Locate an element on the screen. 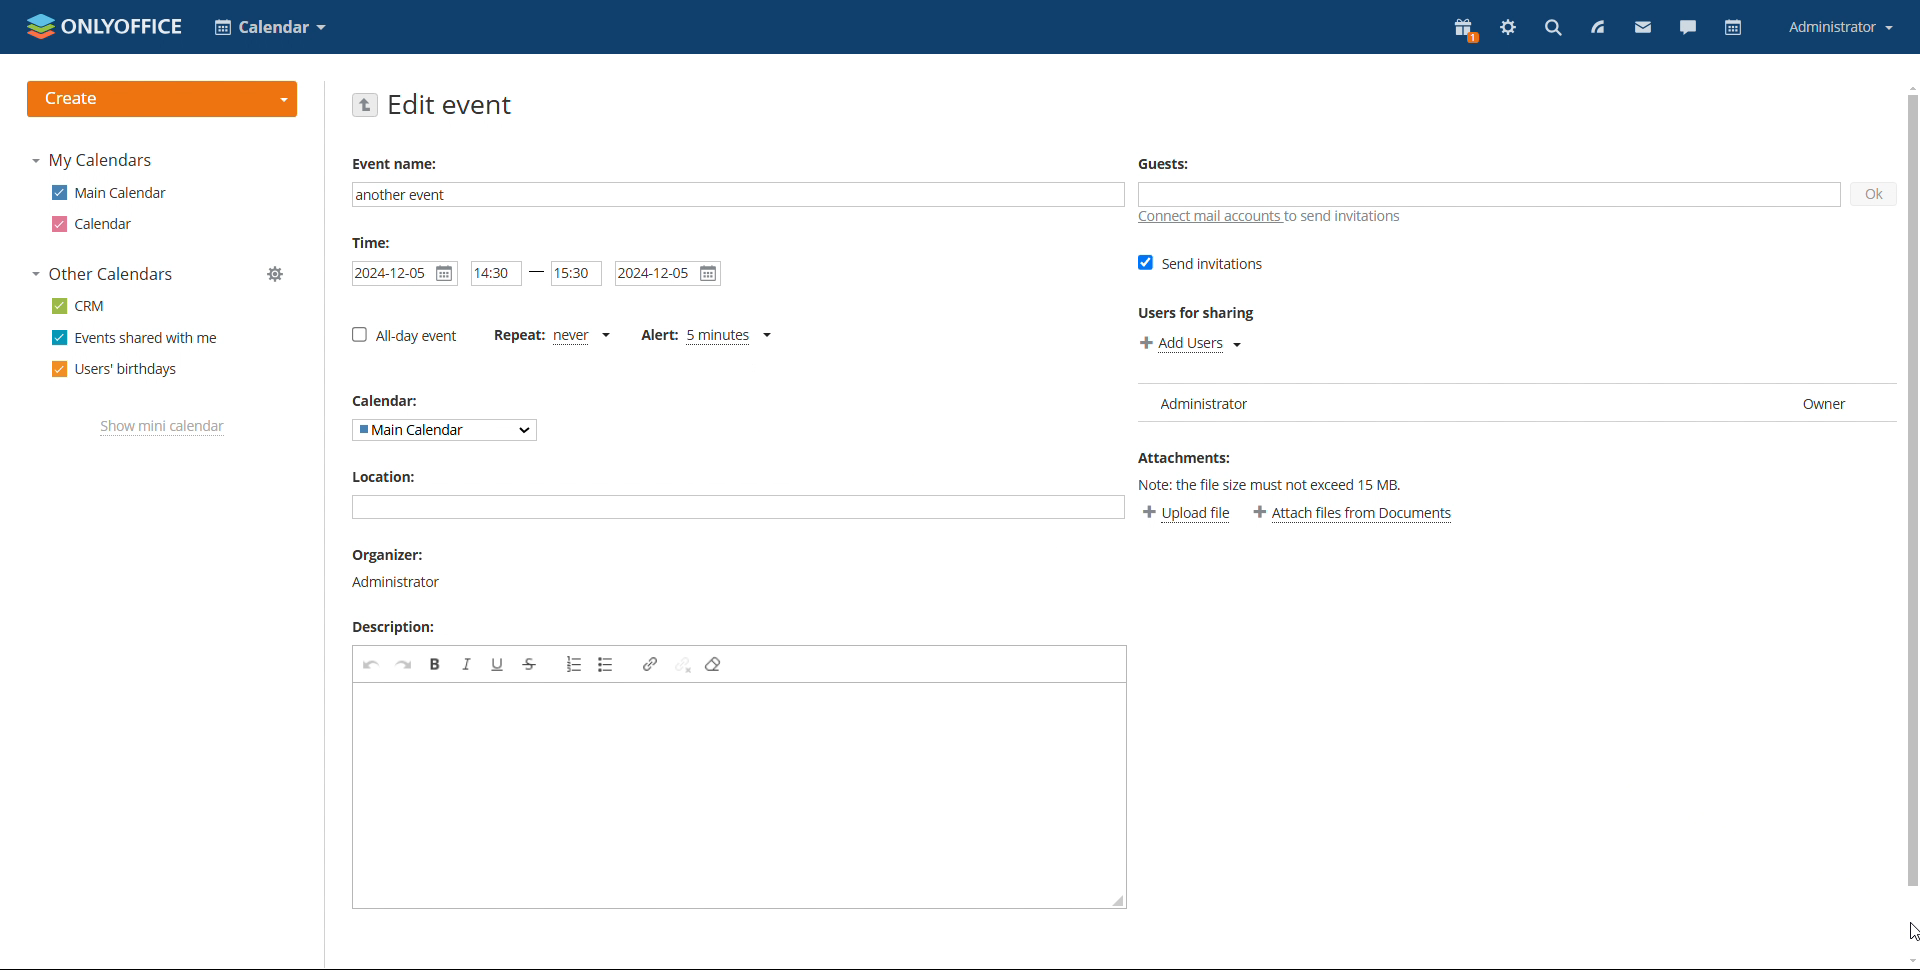  go back is located at coordinates (363, 105).